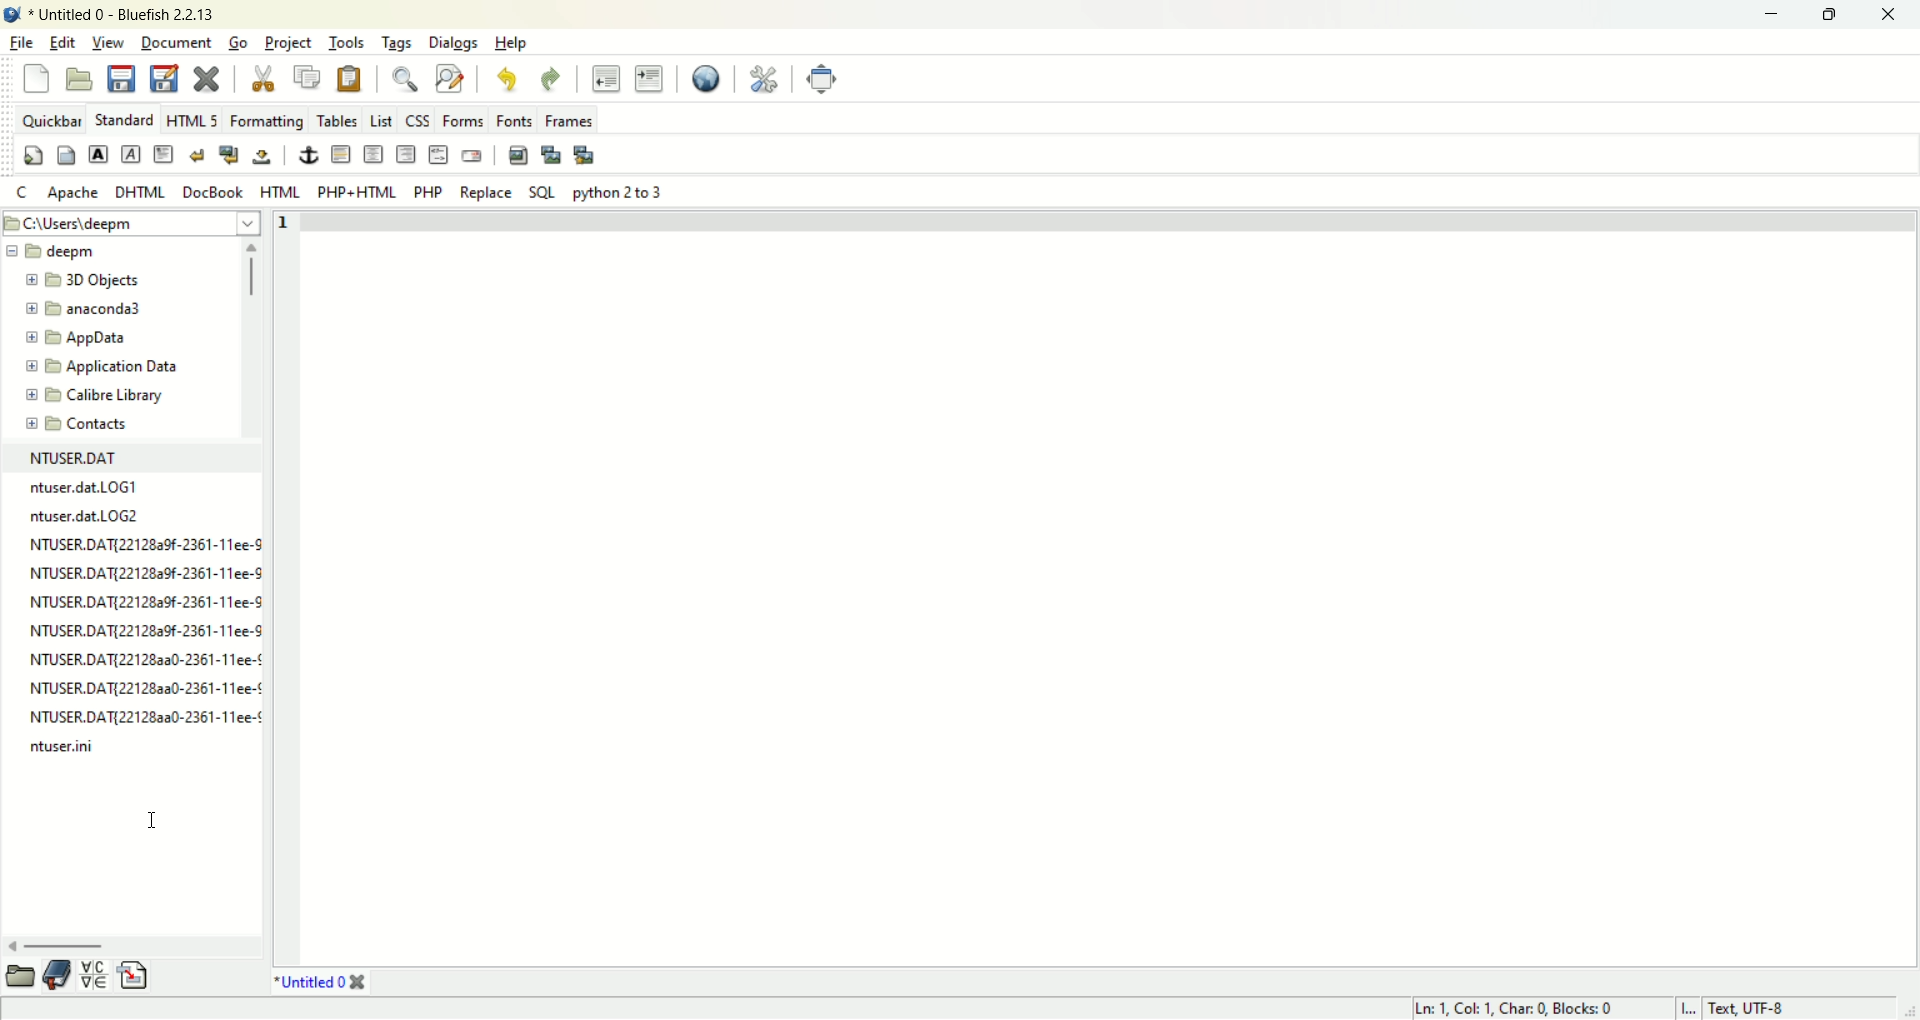 This screenshot has width=1920, height=1020. I want to click on folder name, so click(83, 426).